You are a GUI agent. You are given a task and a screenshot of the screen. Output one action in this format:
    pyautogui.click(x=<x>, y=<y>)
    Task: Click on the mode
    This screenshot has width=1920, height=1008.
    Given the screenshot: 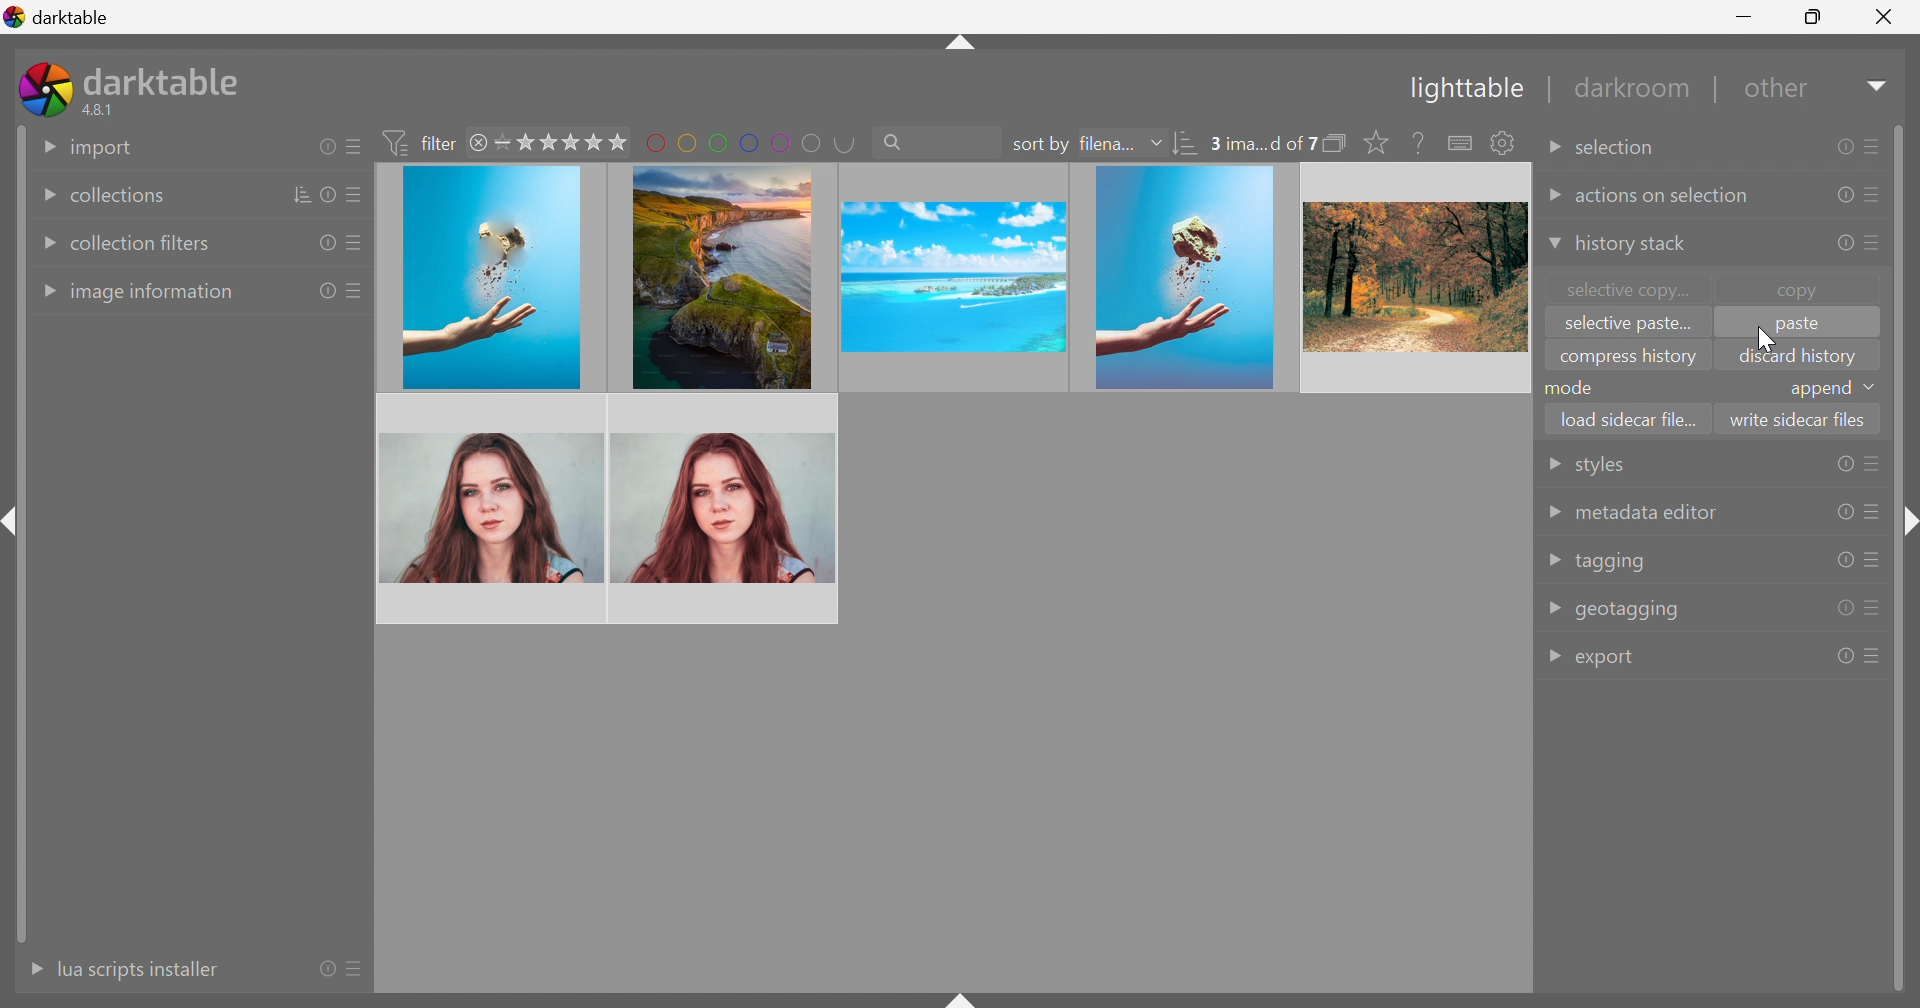 What is the action you would take?
    pyautogui.click(x=1574, y=387)
    